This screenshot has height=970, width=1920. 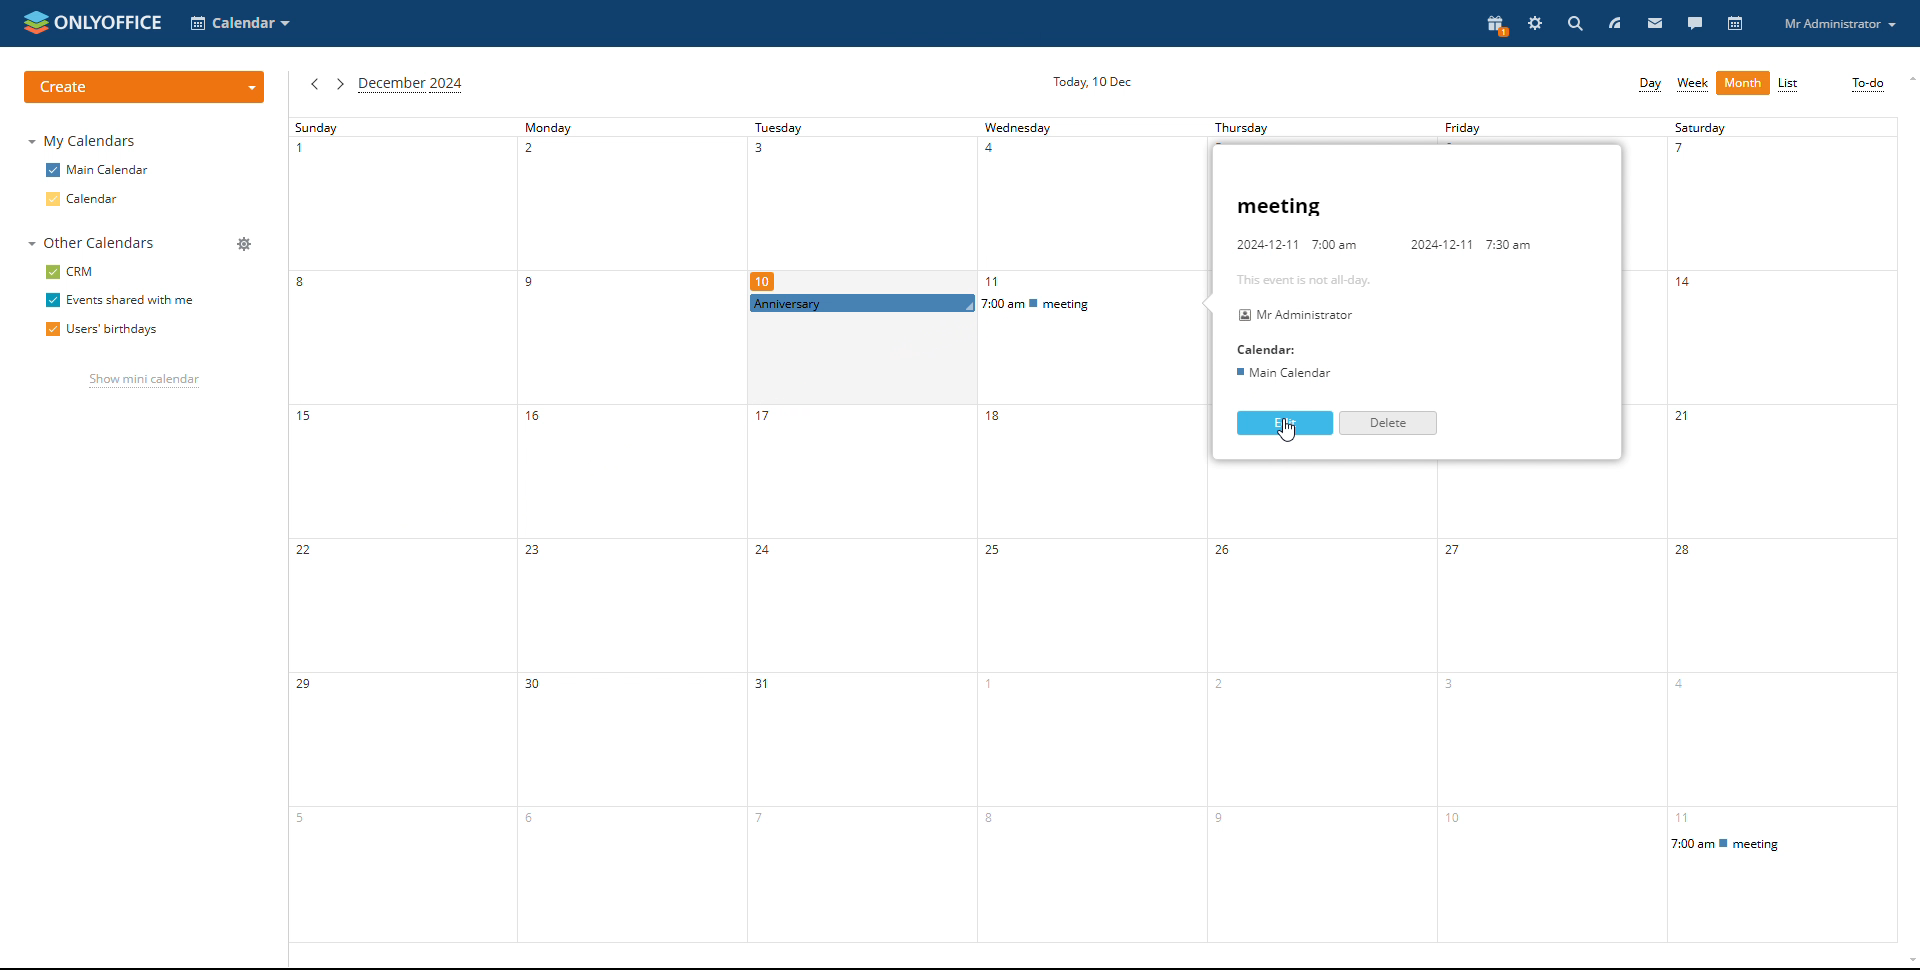 What do you see at coordinates (1268, 351) in the screenshot?
I see `Calendar:` at bounding box center [1268, 351].